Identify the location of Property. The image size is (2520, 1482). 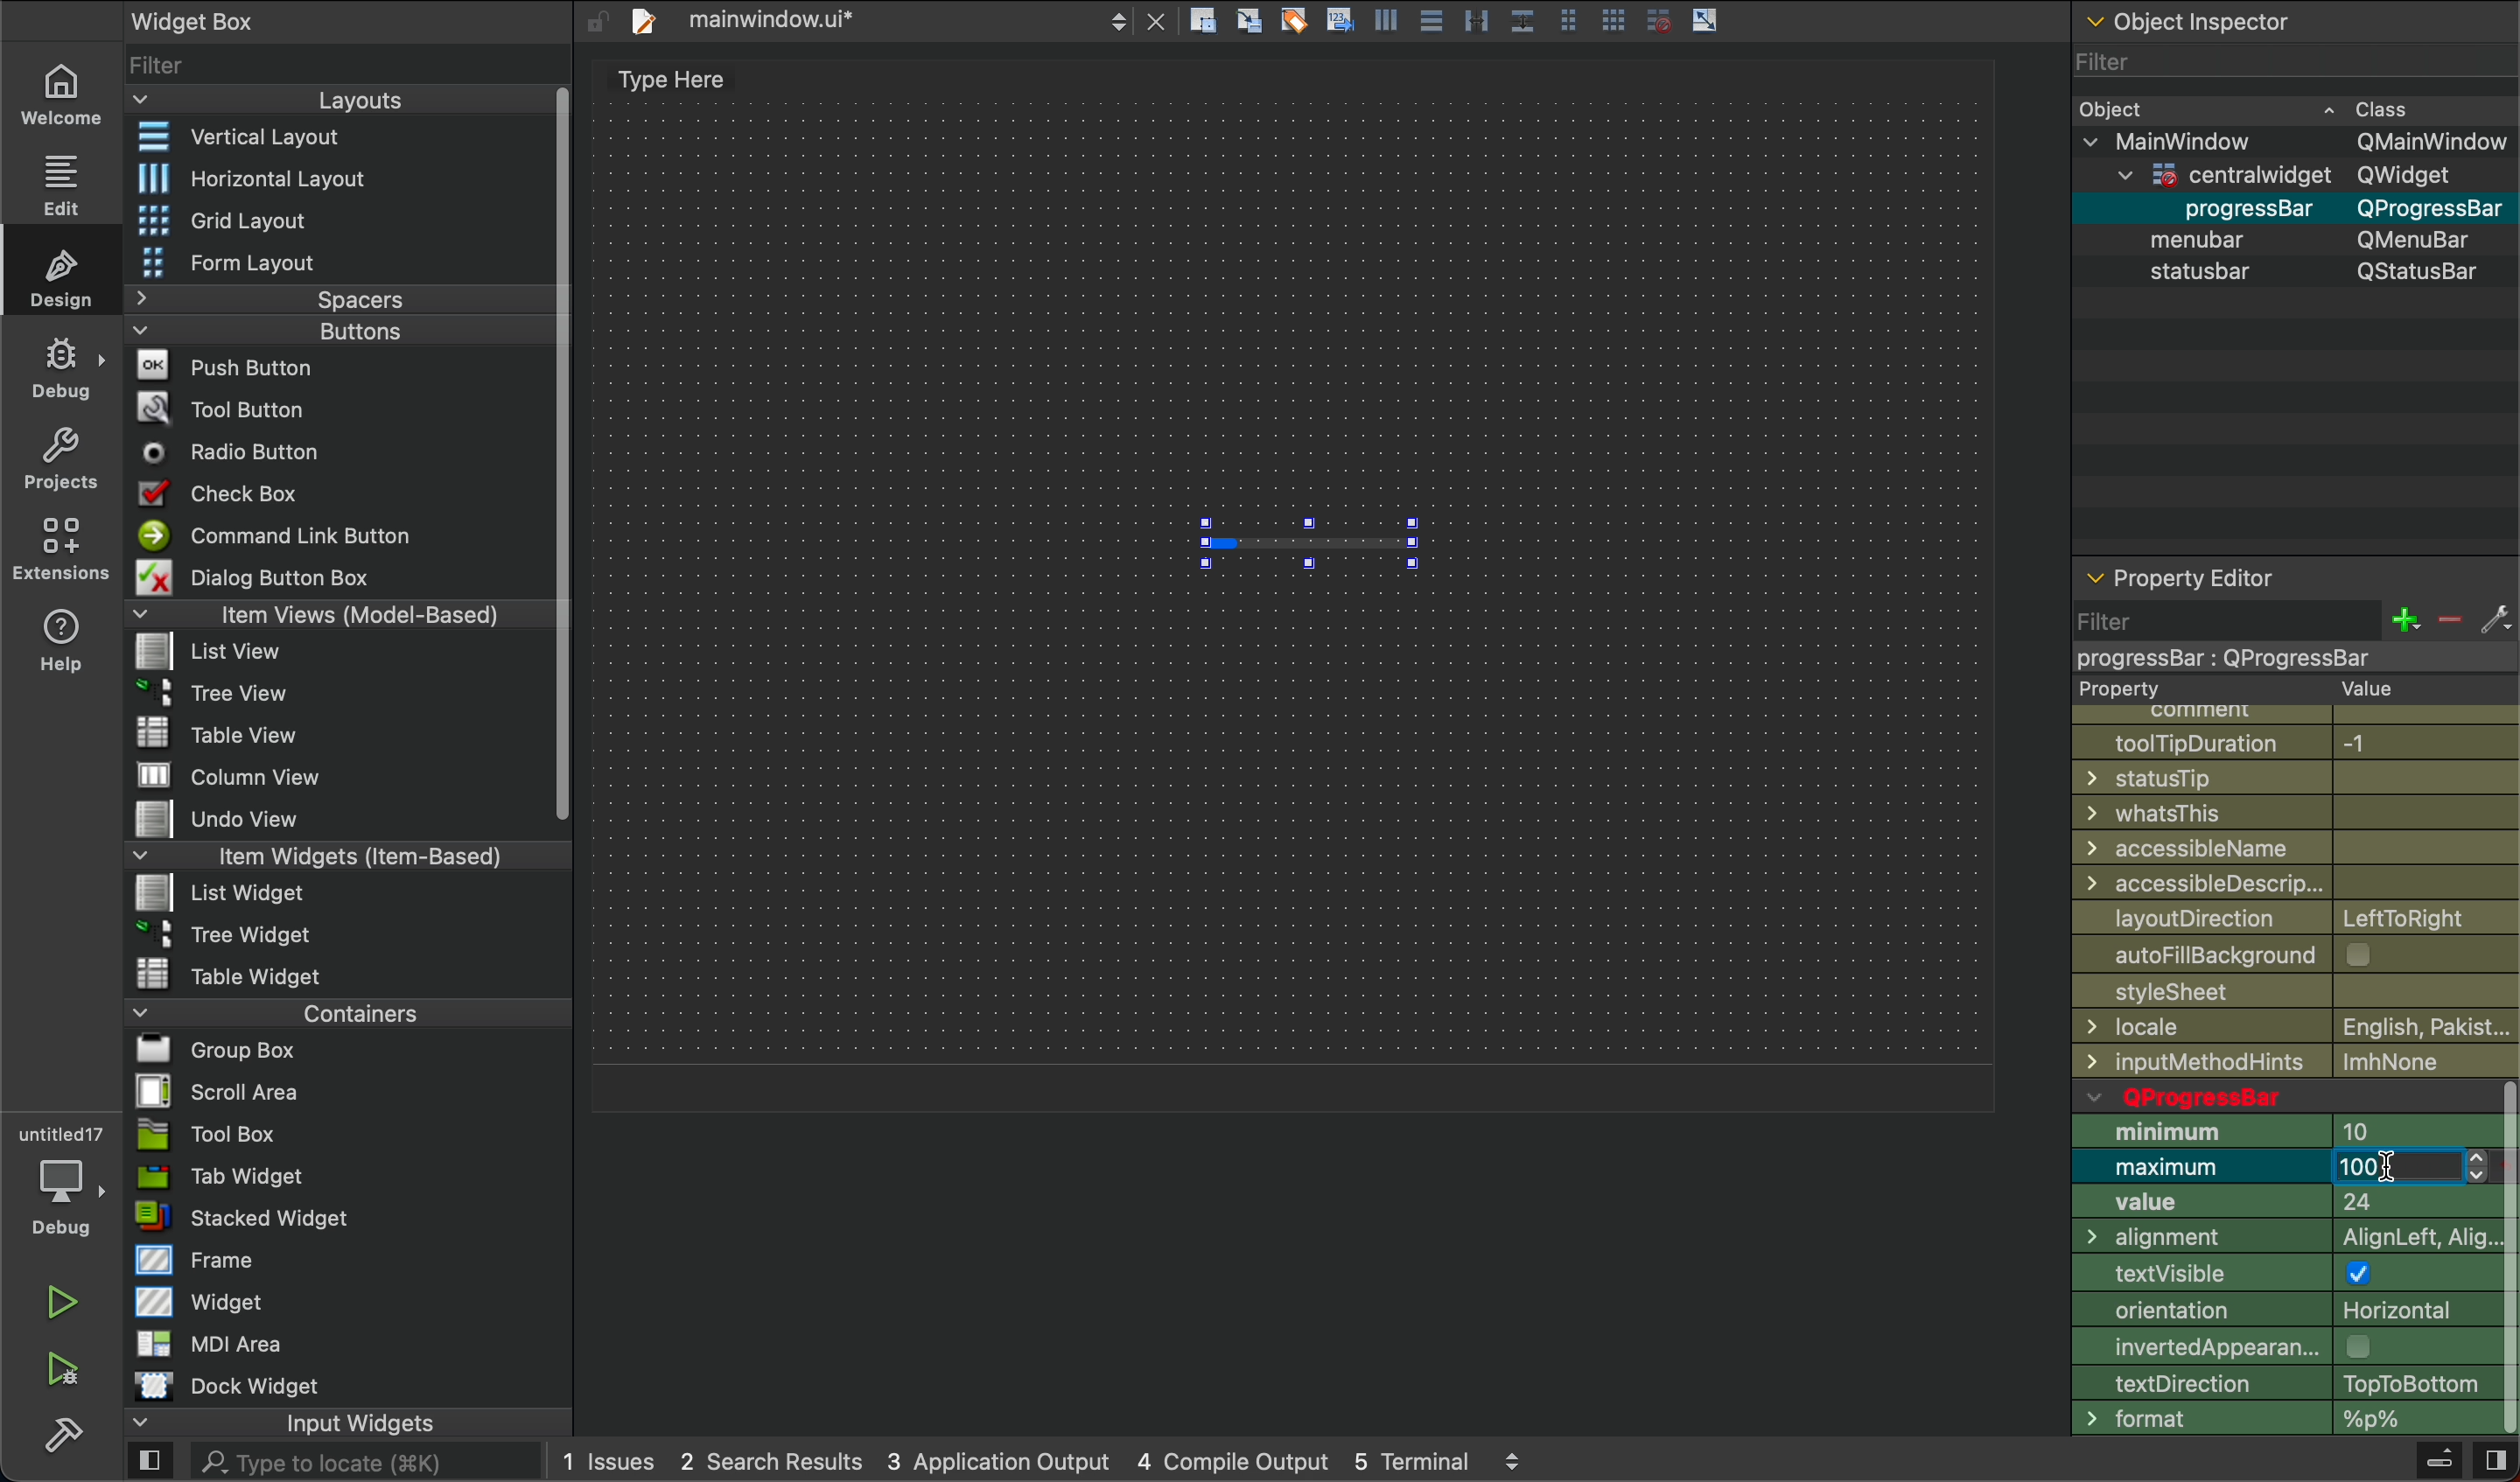
(2298, 687).